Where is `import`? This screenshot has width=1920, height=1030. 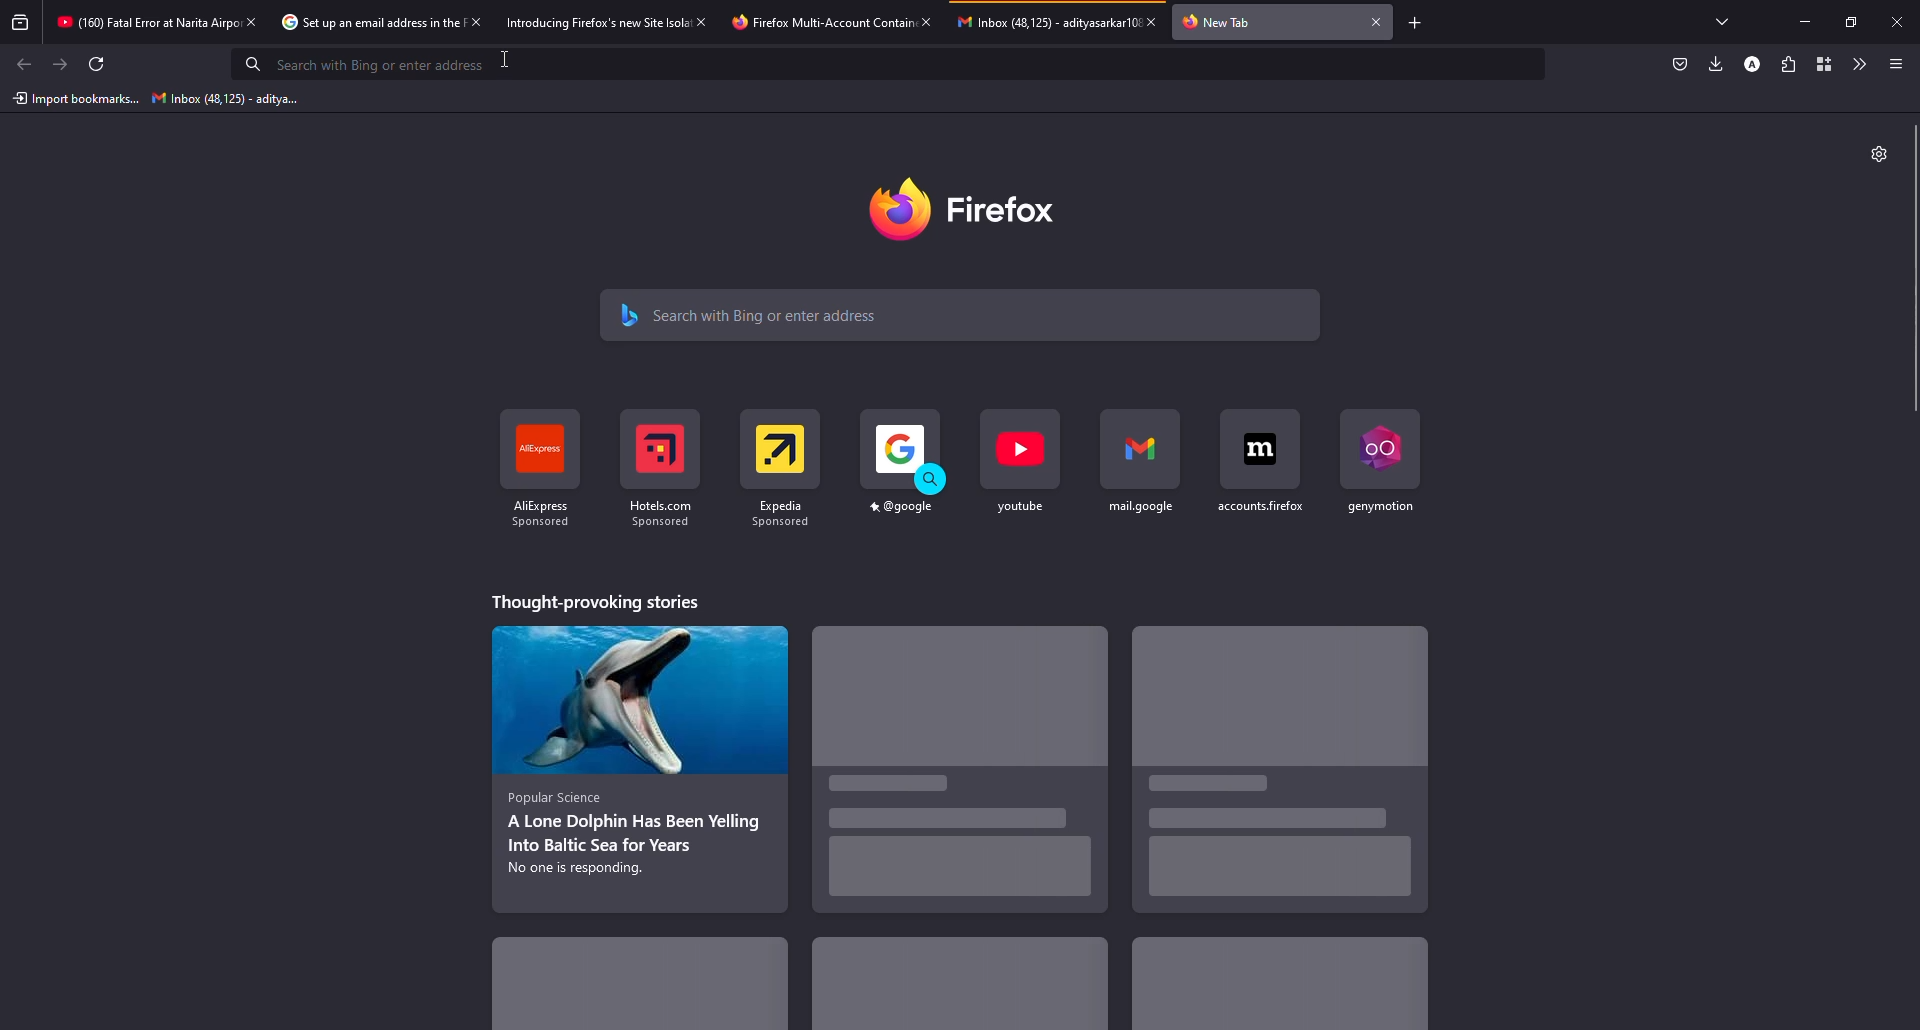 import is located at coordinates (74, 100).